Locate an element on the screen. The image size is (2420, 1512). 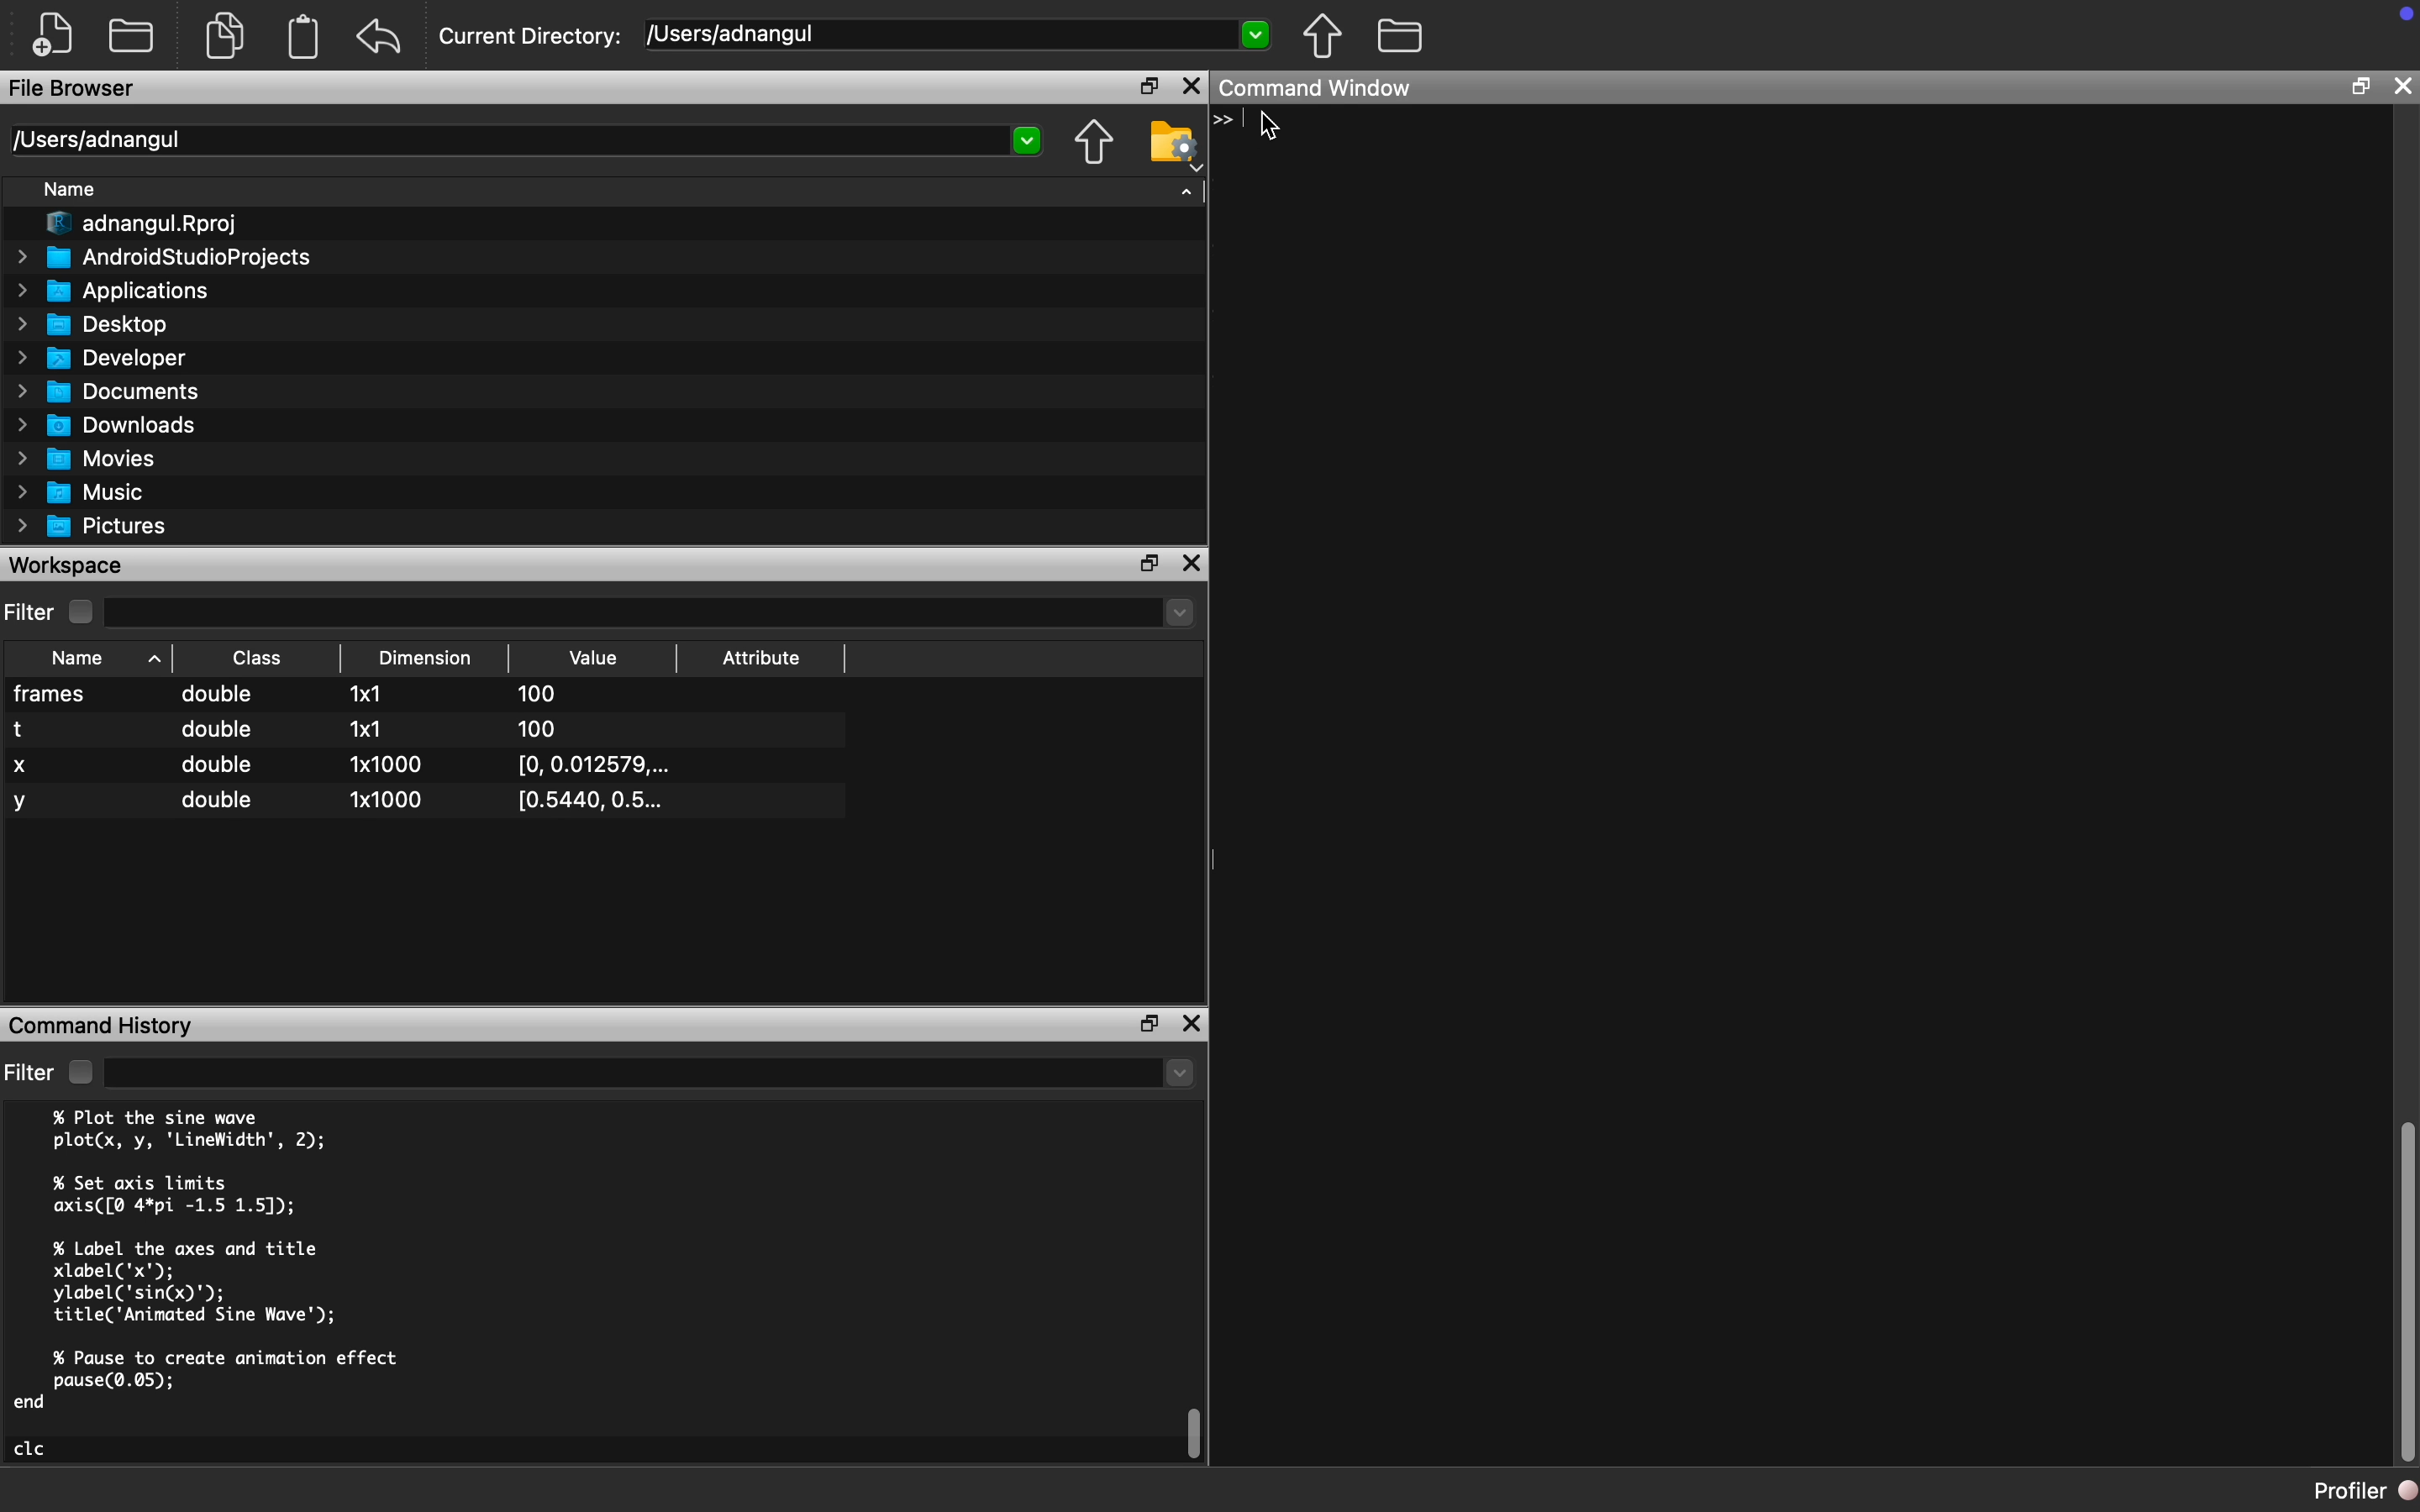
Dropdown is located at coordinates (652, 611).